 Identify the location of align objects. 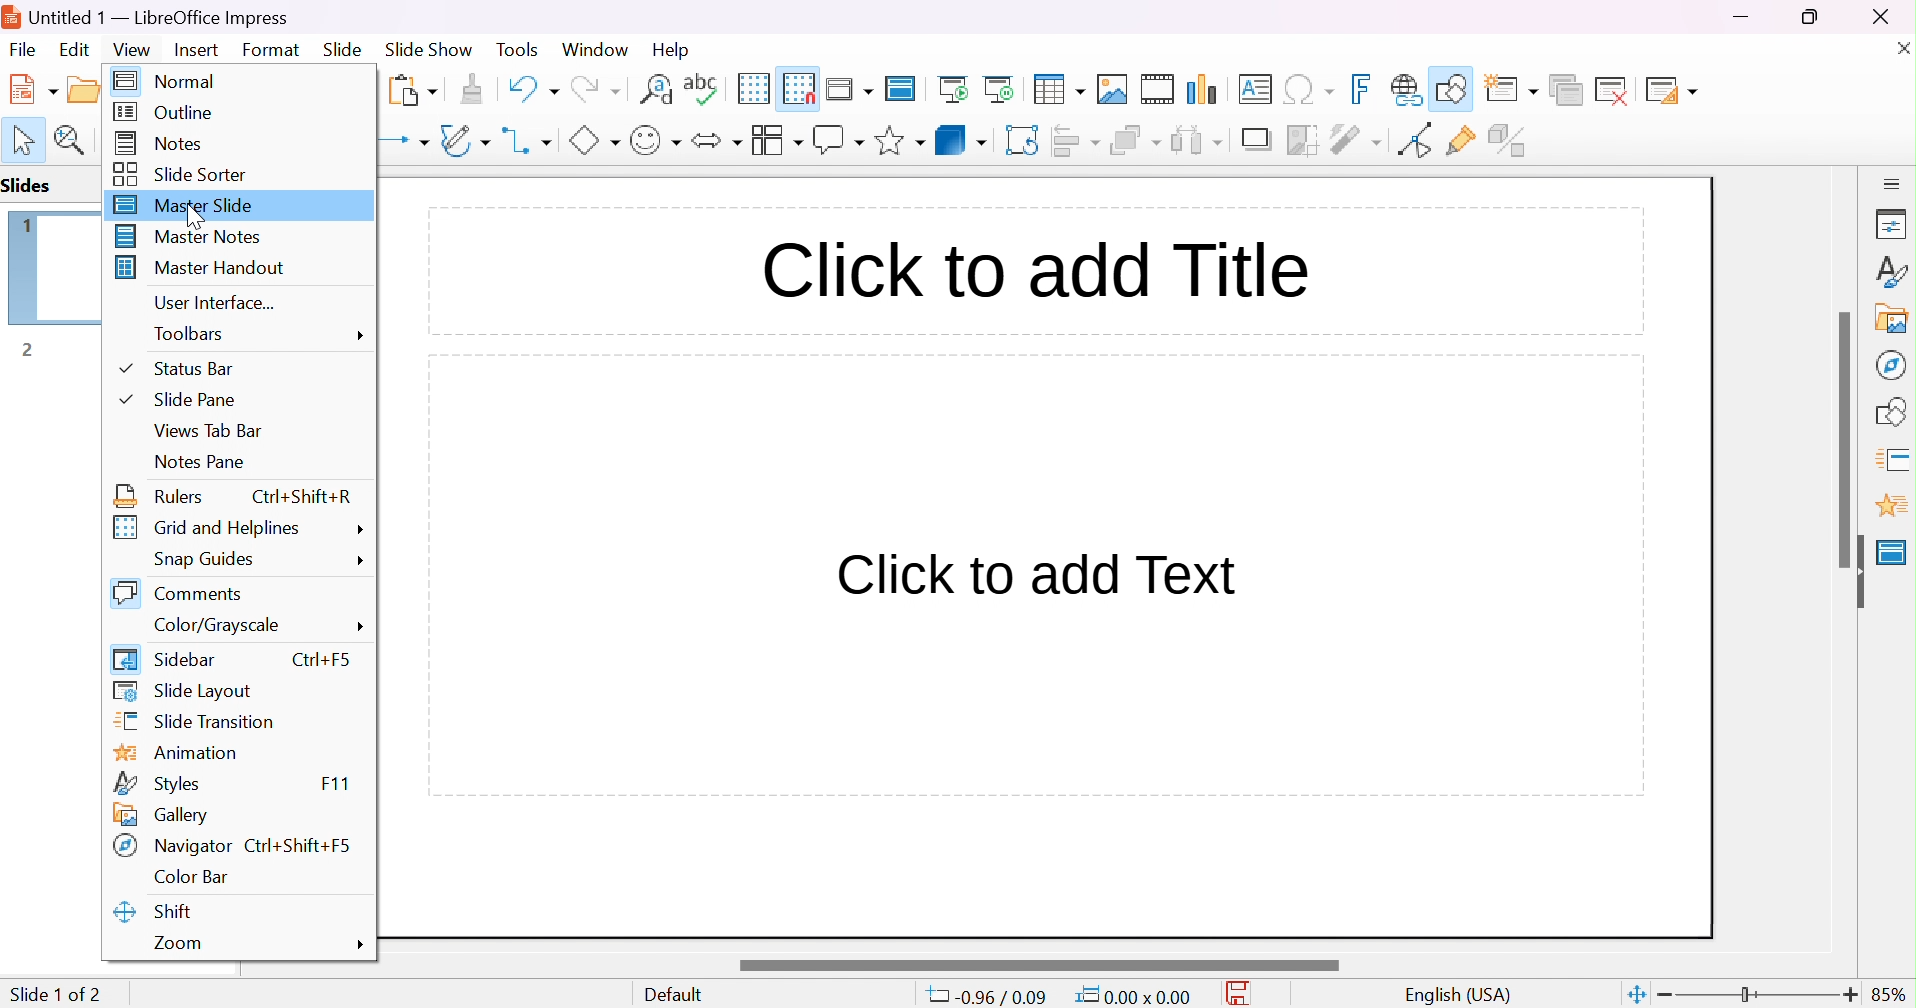
(1078, 140).